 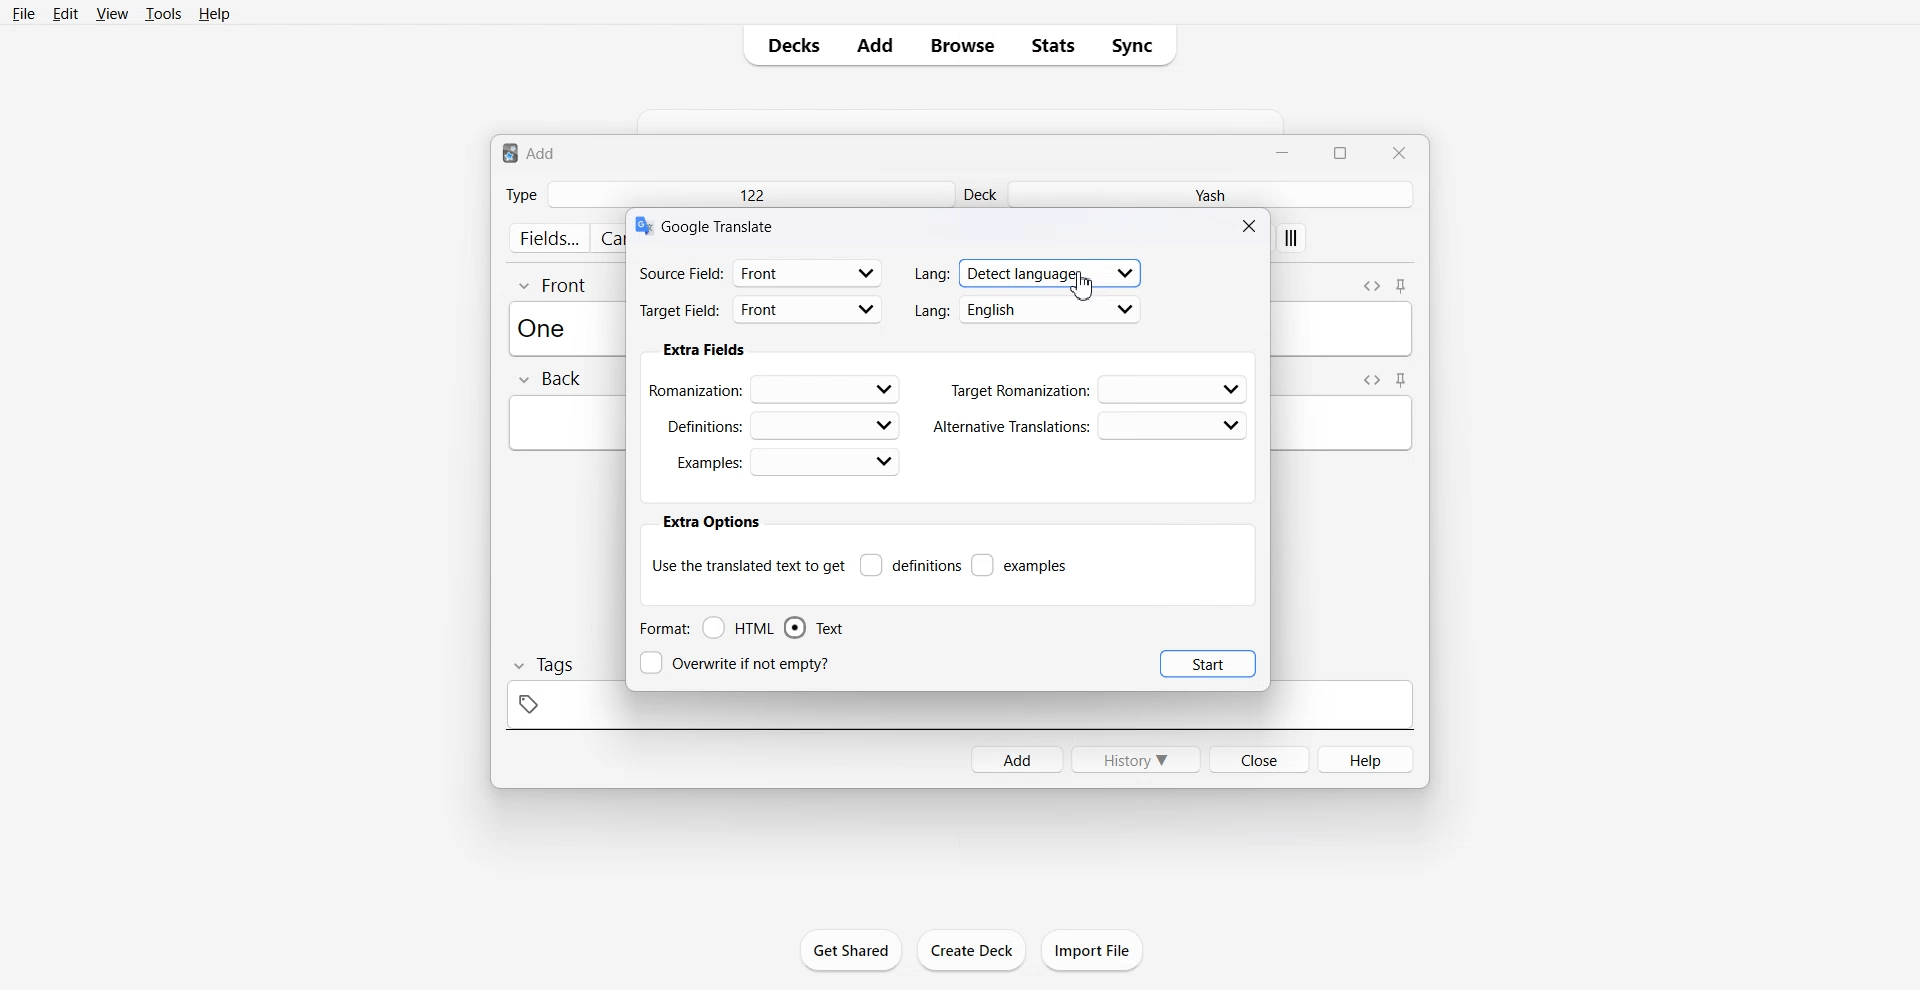 What do you see at coordinates (761, 312) in the screenshot?
I see `Target Field` at bounding box center [761, 312].